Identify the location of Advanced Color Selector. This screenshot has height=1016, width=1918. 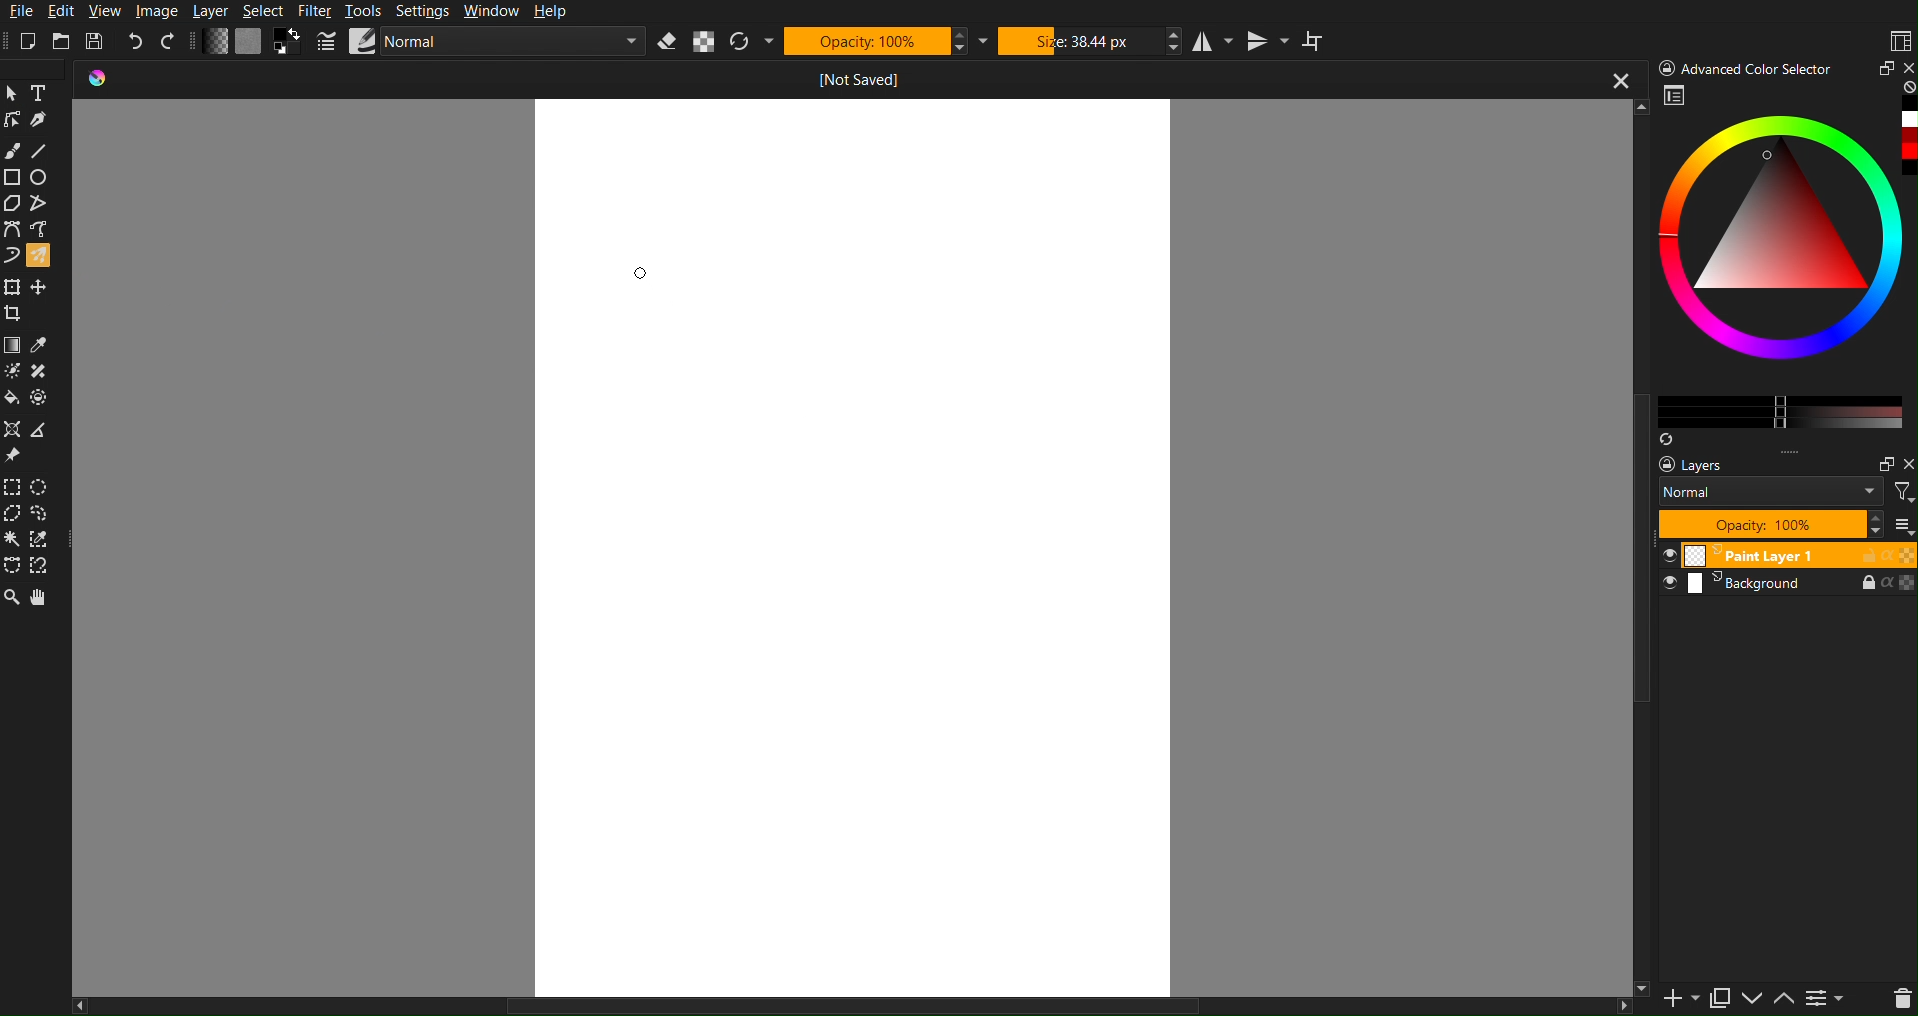
(1785, 264).